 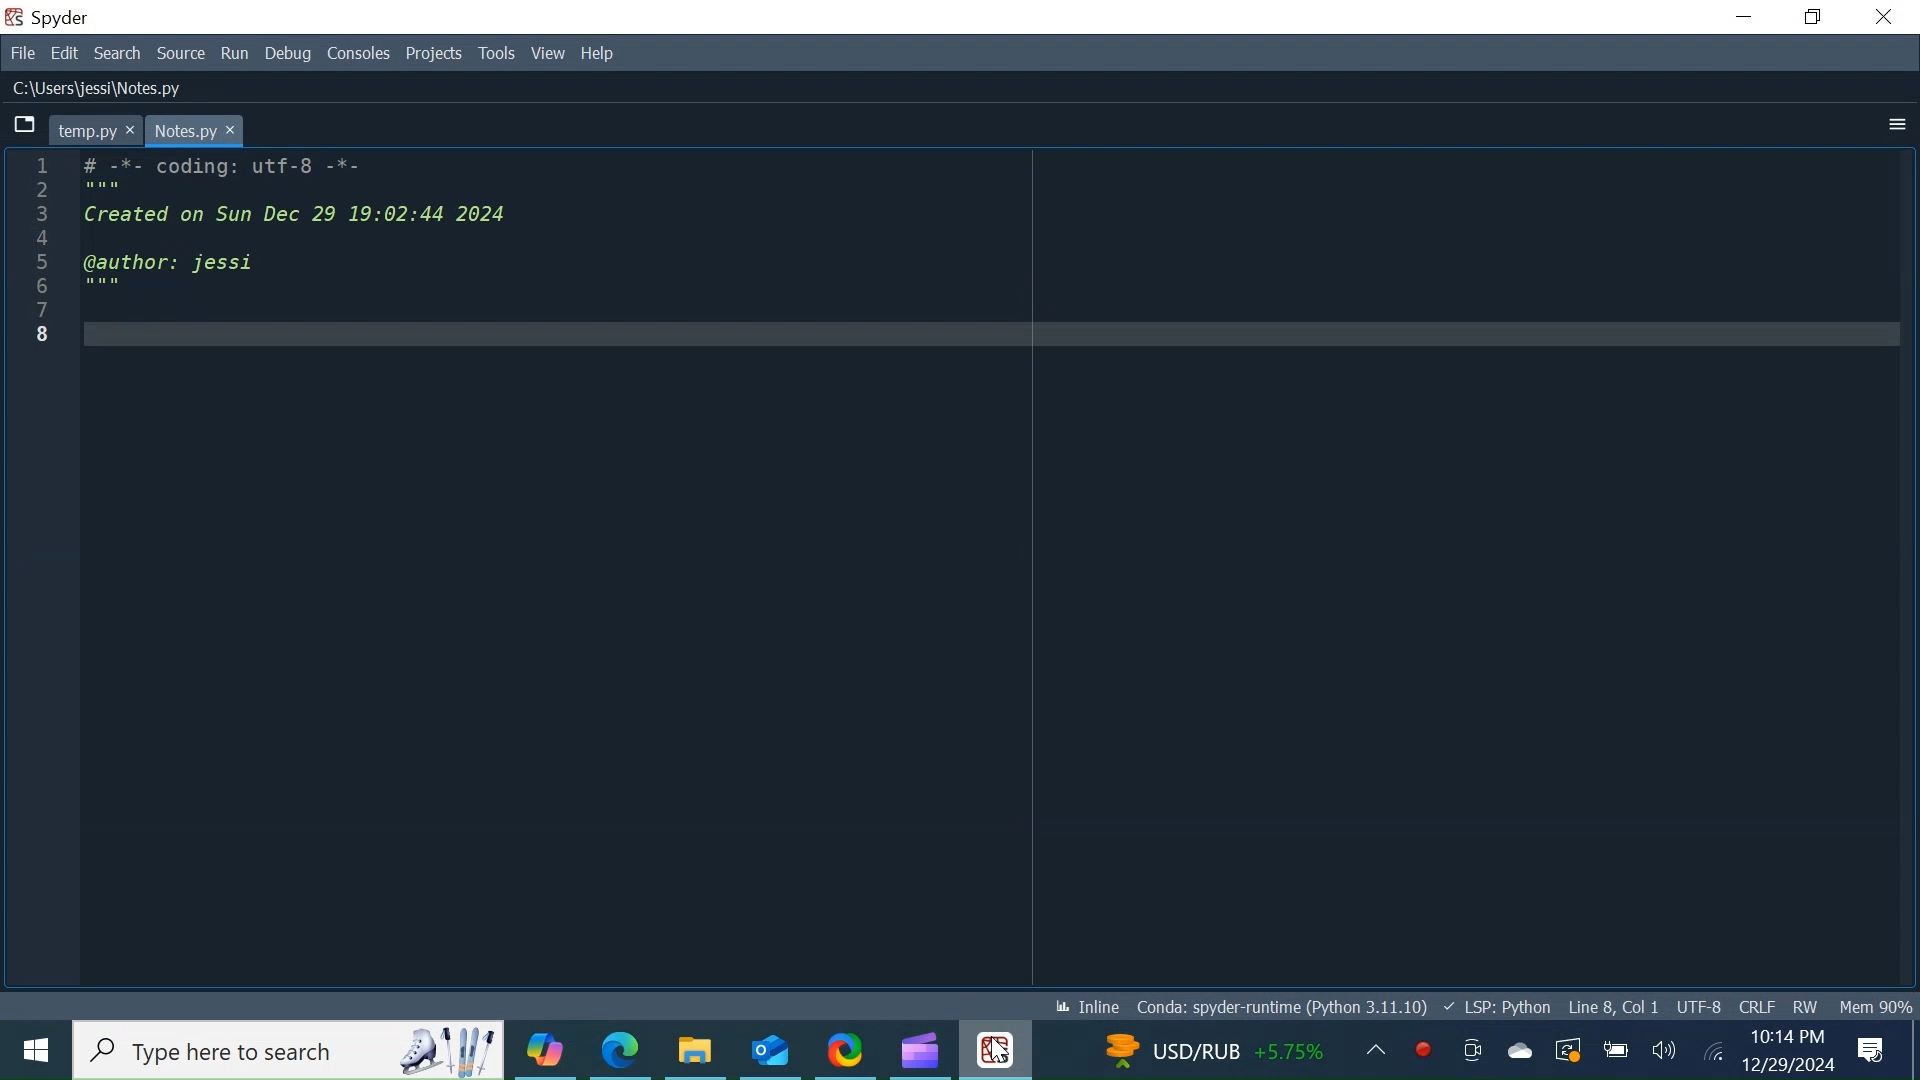 What do you see at coordinates (845, 1049) in the screenshot?
I see `ShareX` at bounding box center [845, 1049].